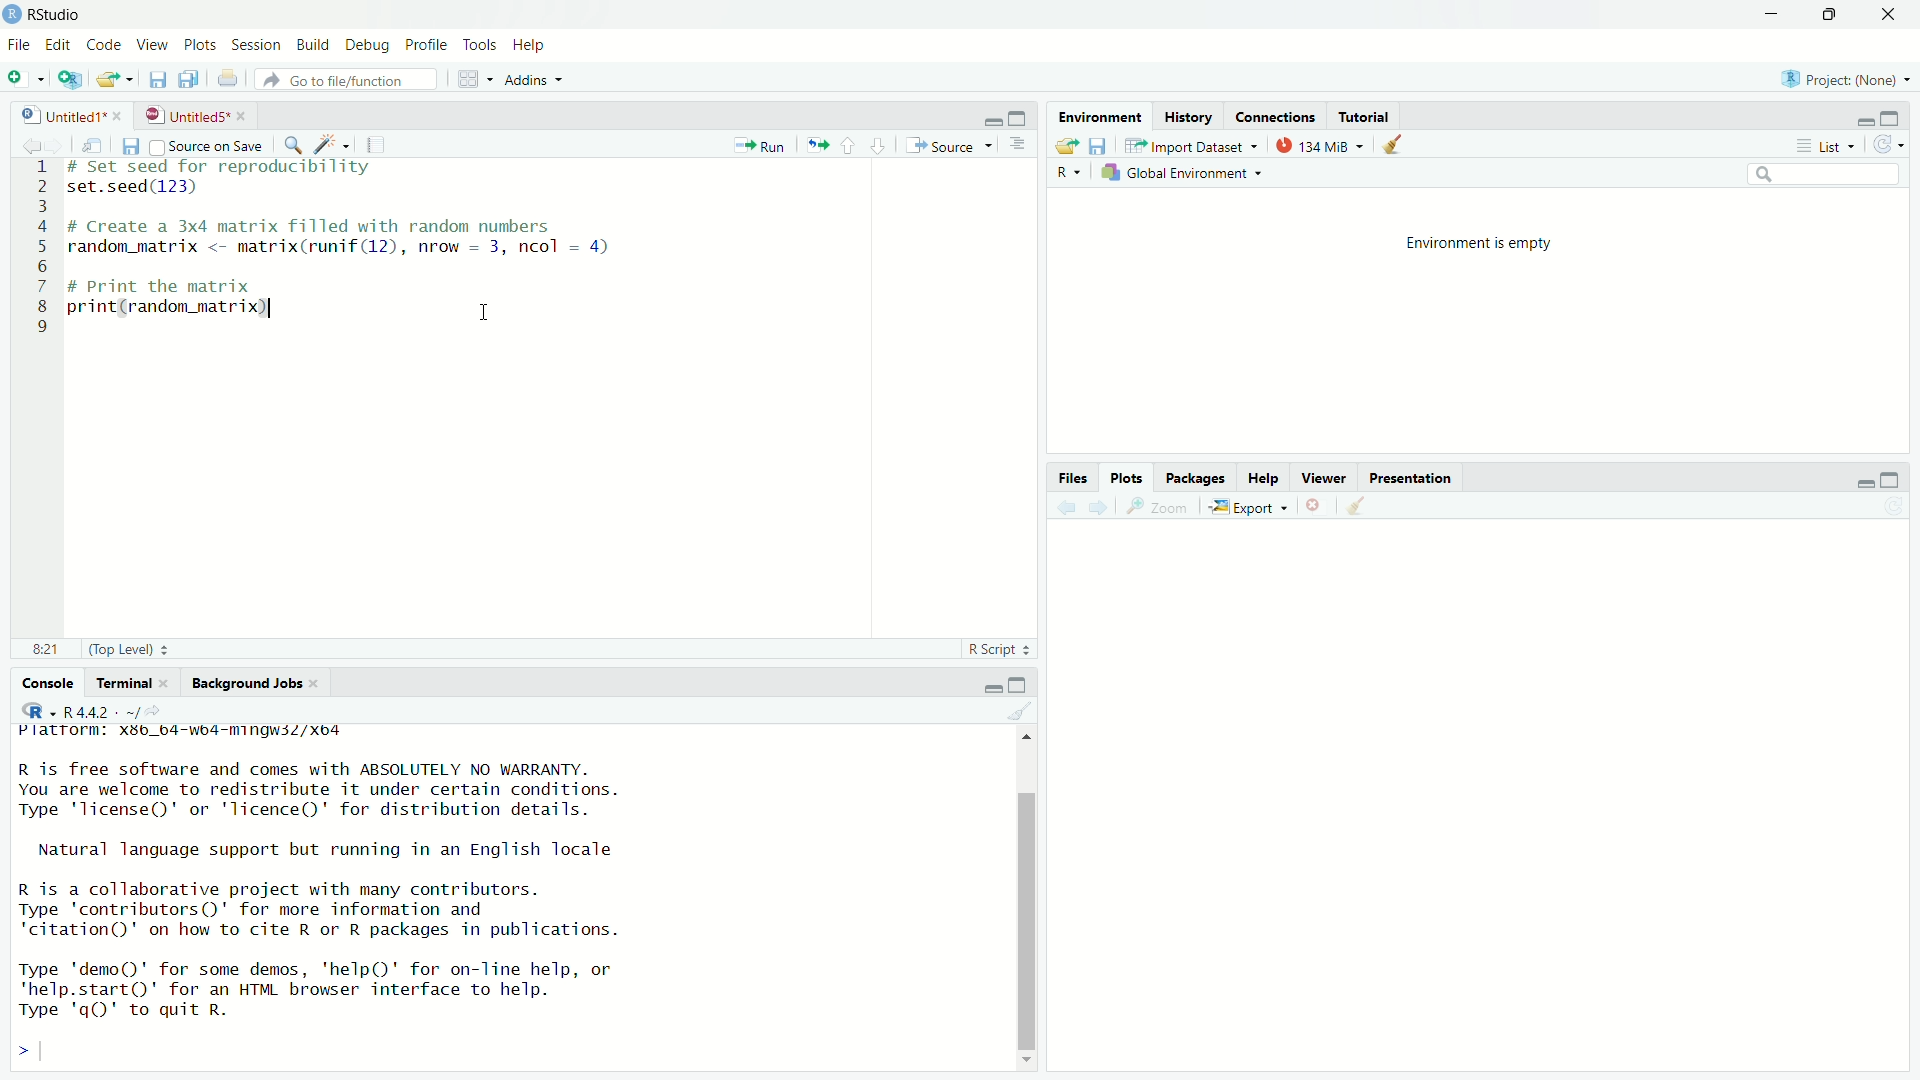 This screenshot has width=1920, height=1080. I want to click on viewer, so click(1323, 476).